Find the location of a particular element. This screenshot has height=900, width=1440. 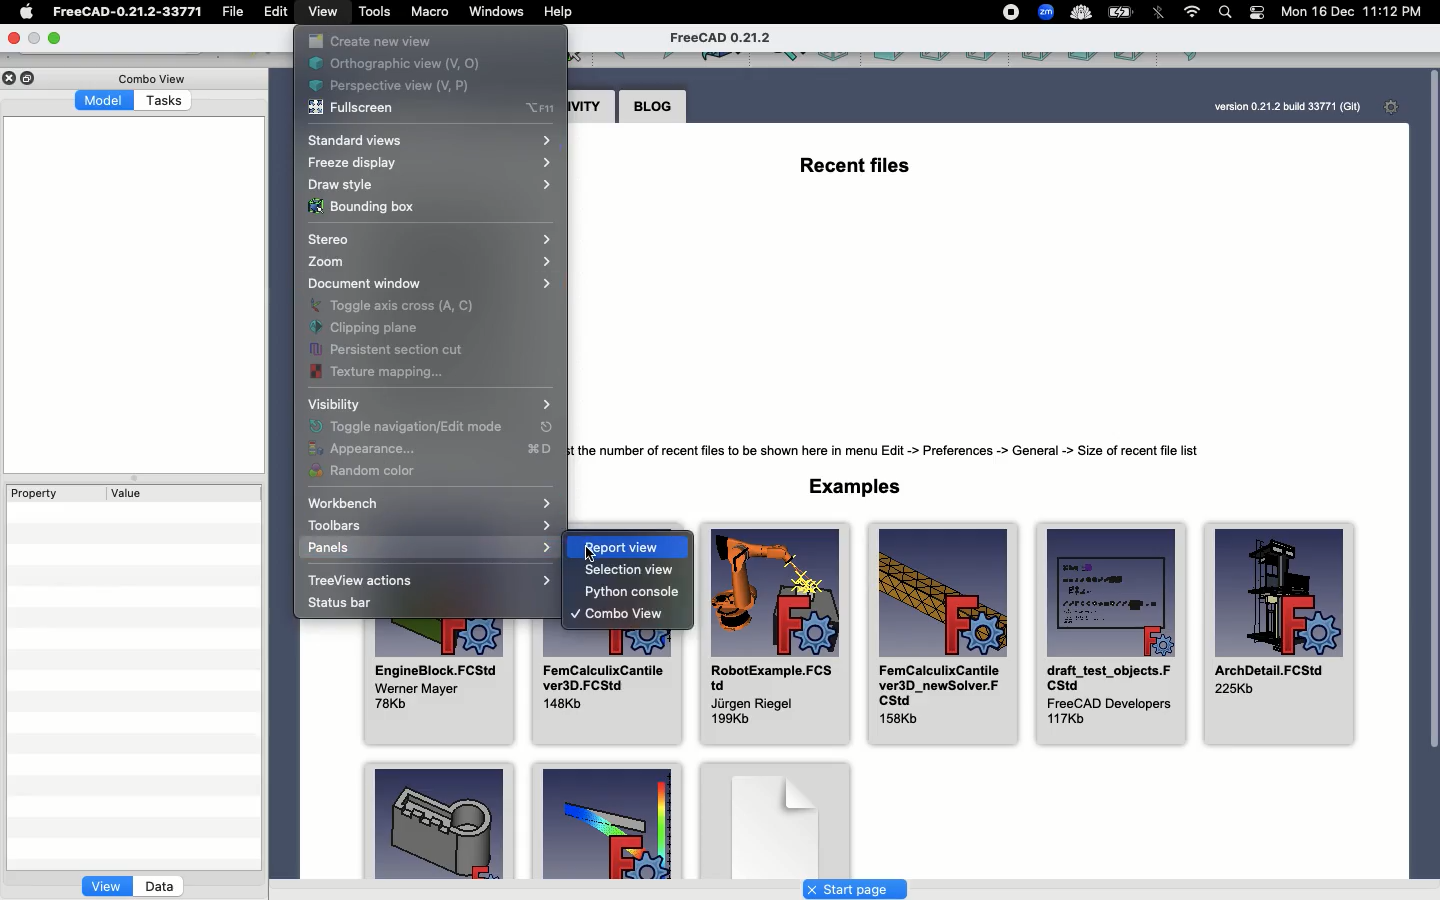

Python console is located at coordinates (631, 594).